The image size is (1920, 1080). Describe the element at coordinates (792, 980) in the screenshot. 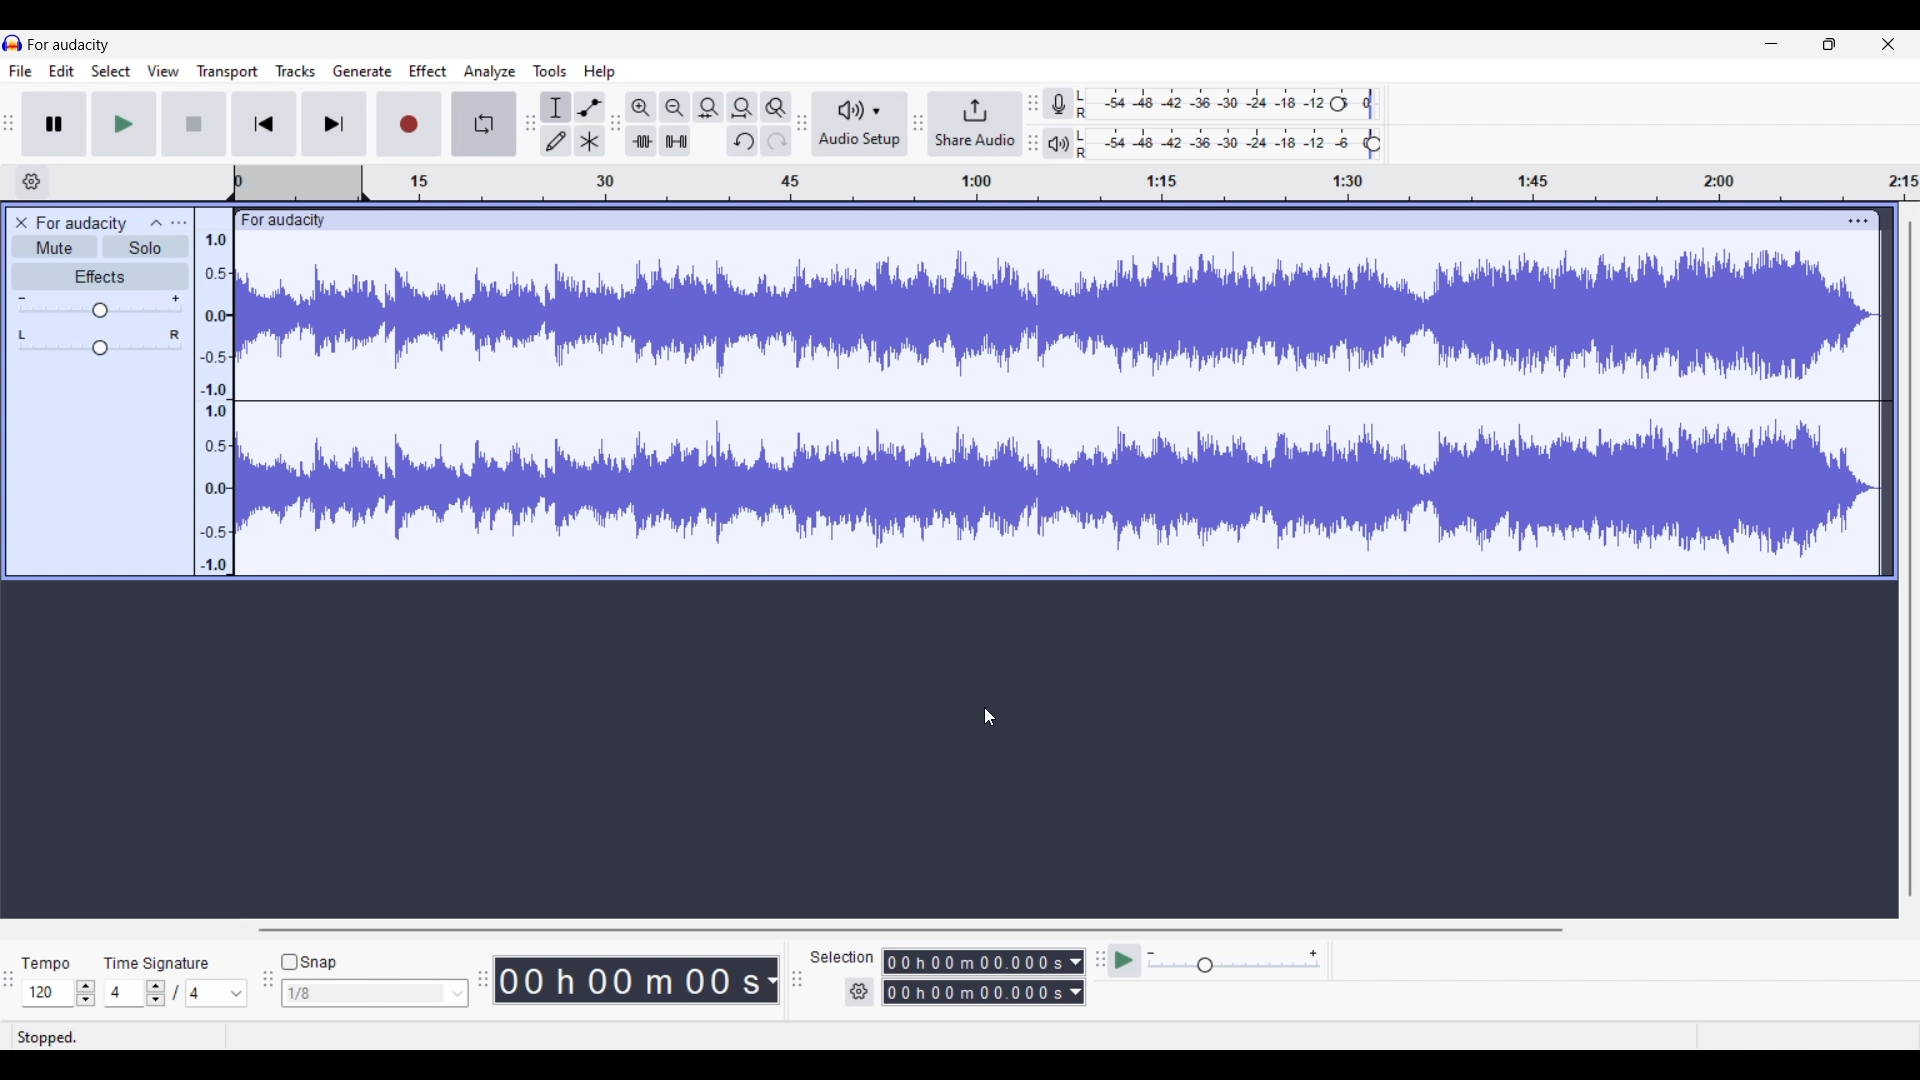

I see `selection toolbar` at that location.